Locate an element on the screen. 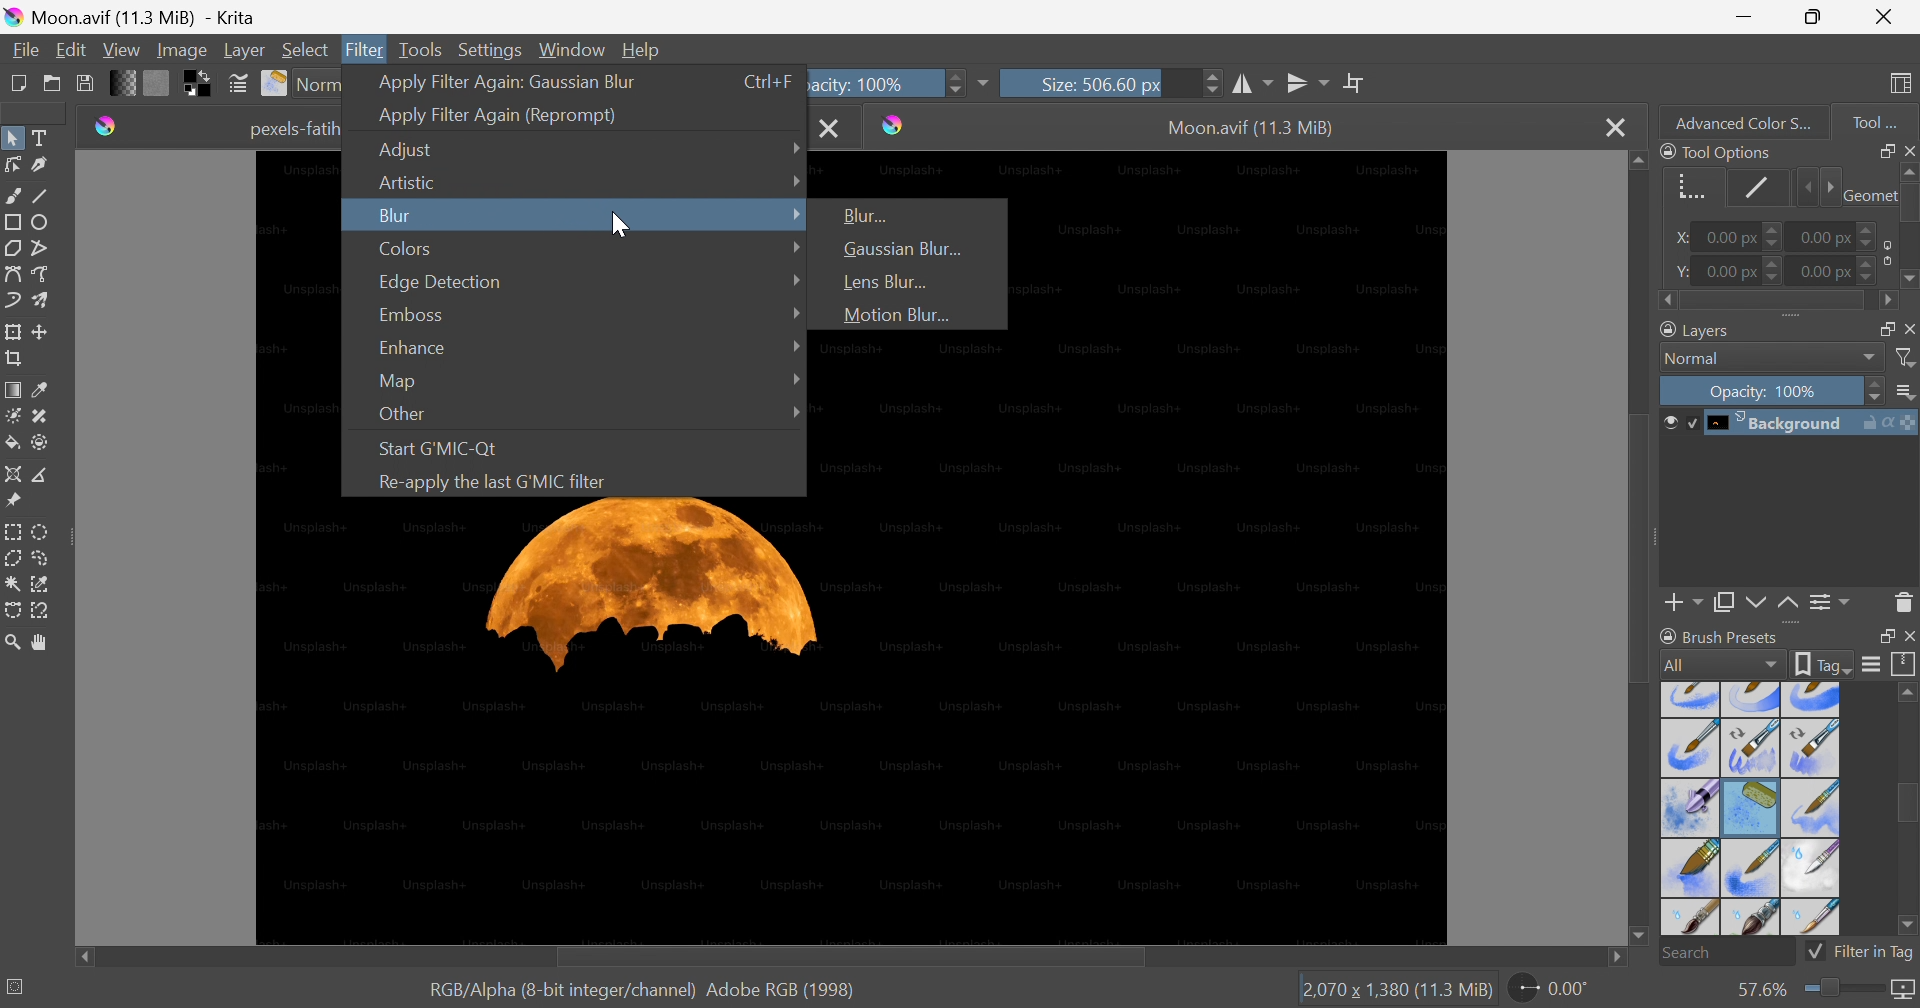 Image resolution: width=1920 pixels, height=1008 pixels. Crop an image to an area is located at coordinates (12, 356).